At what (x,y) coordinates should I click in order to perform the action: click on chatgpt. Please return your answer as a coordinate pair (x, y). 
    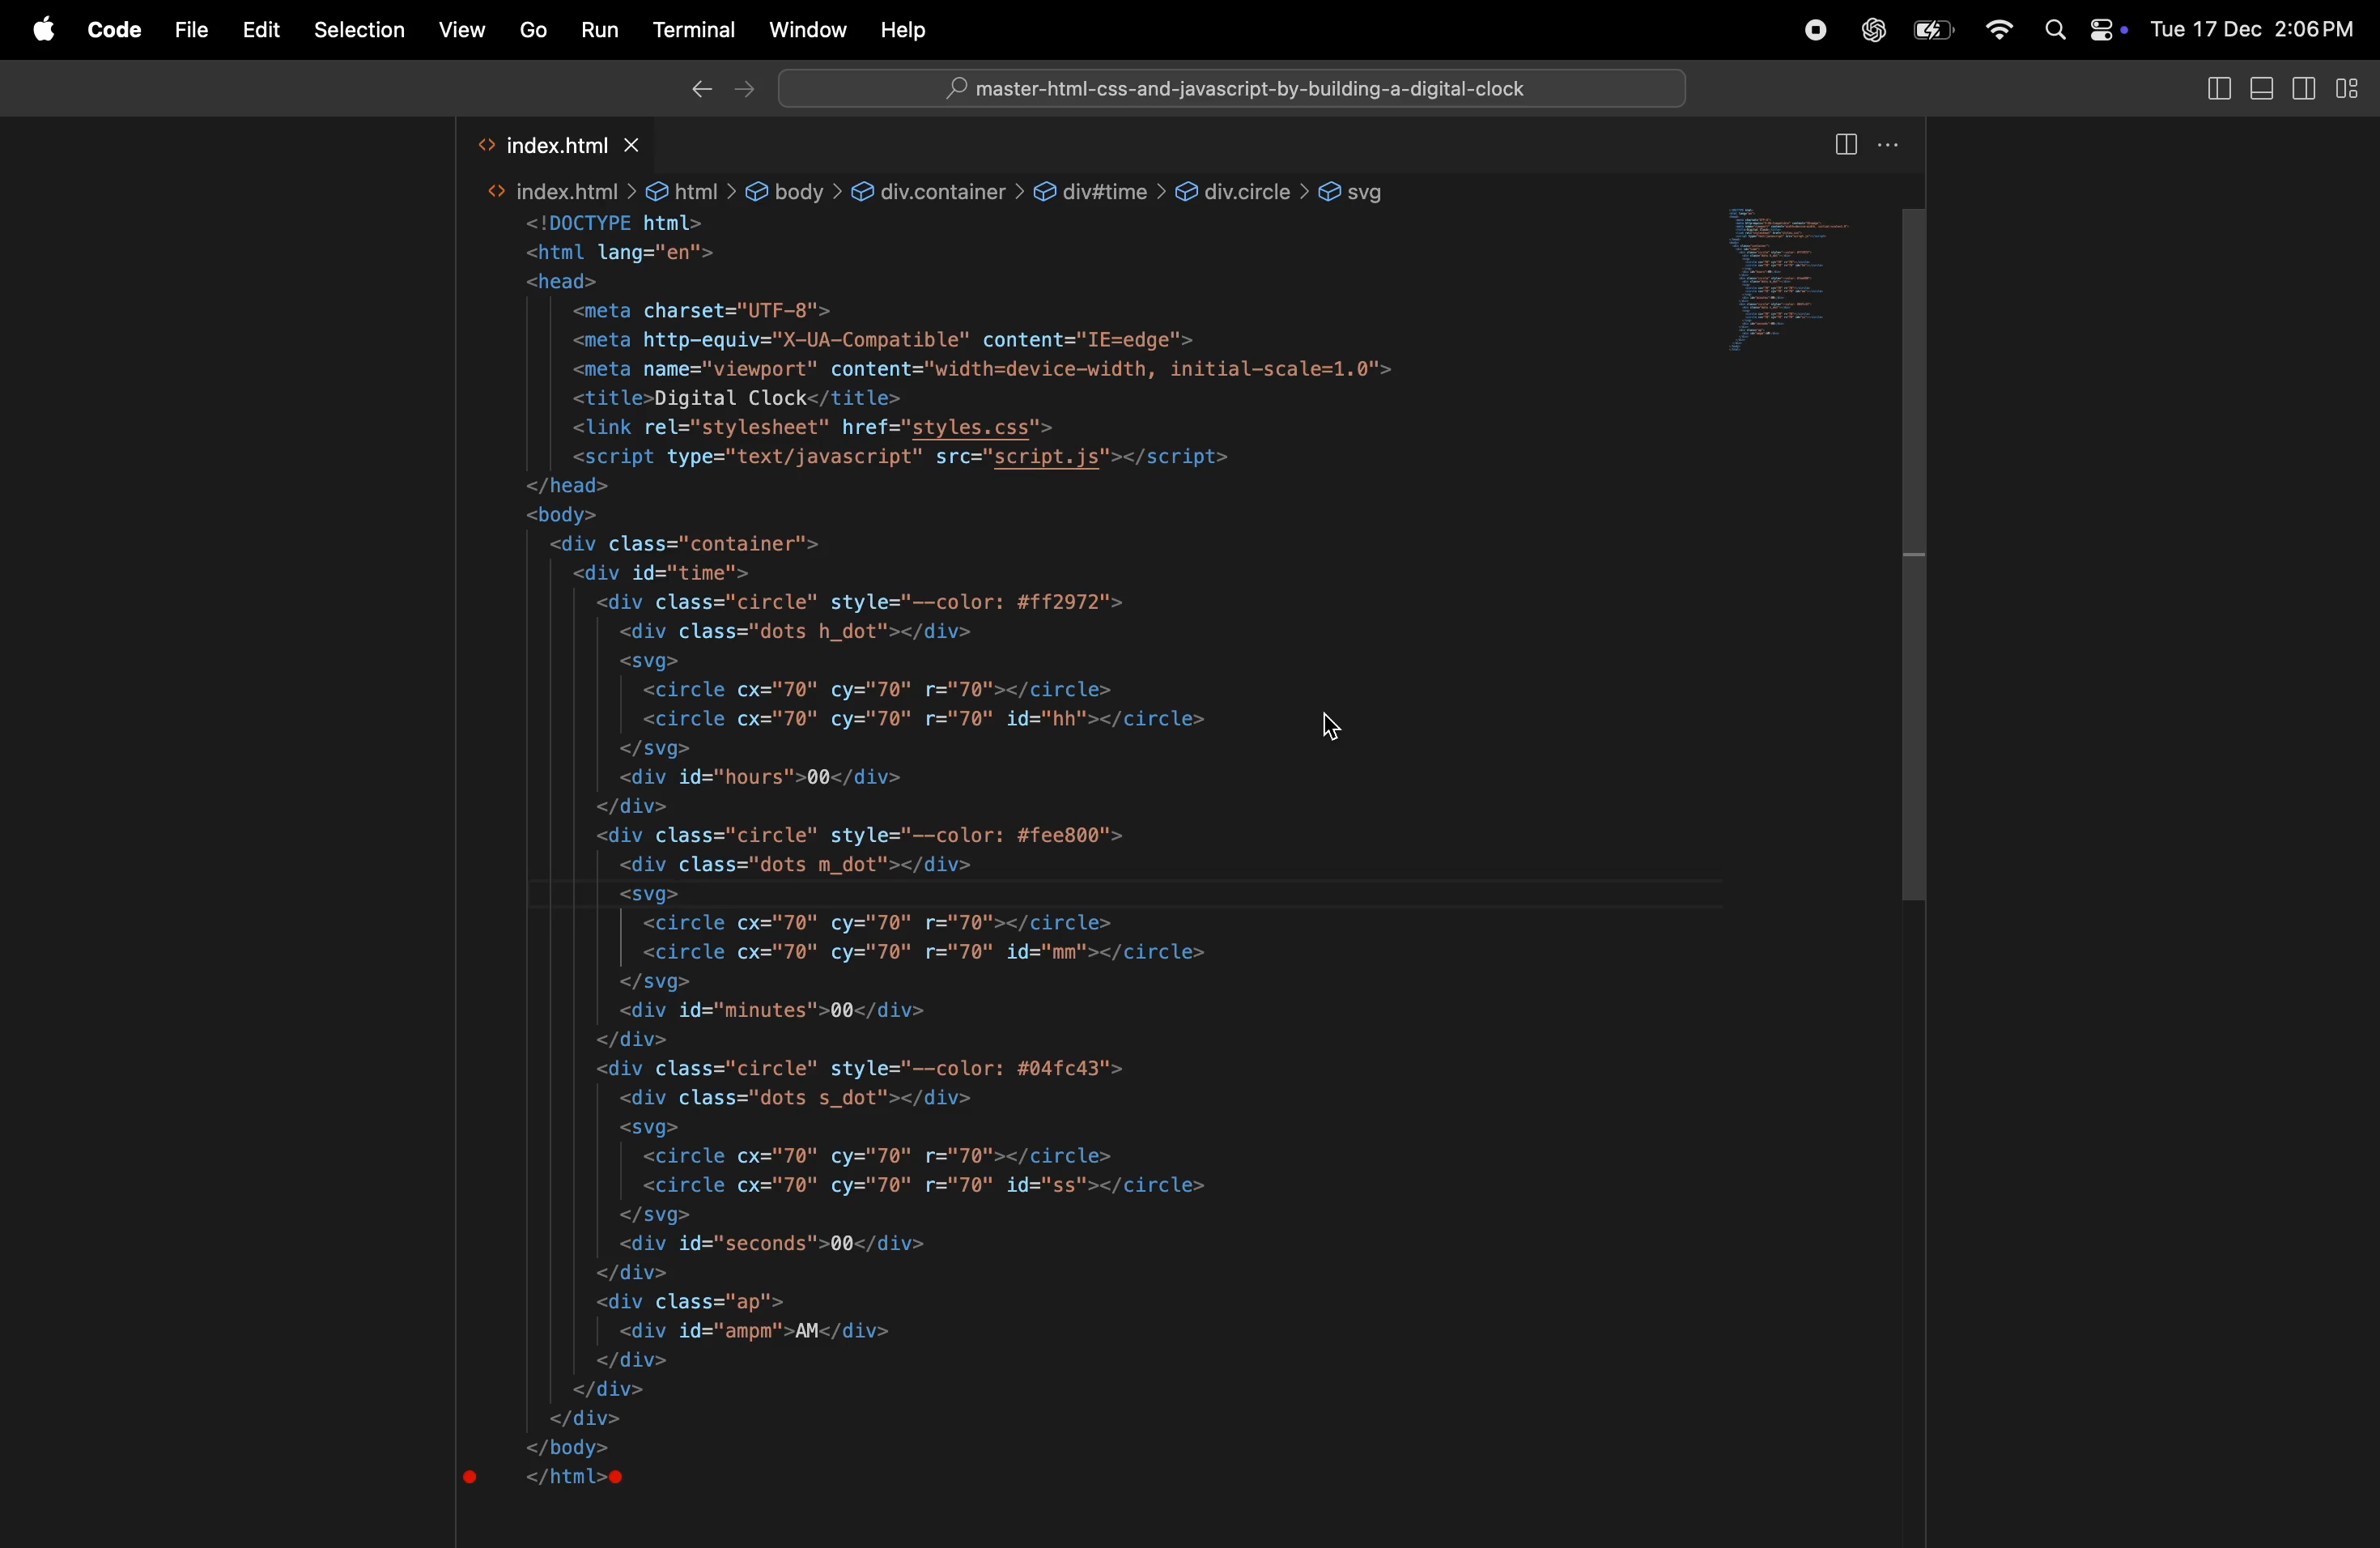
    Looking at the image, I should click on (1869, 29).